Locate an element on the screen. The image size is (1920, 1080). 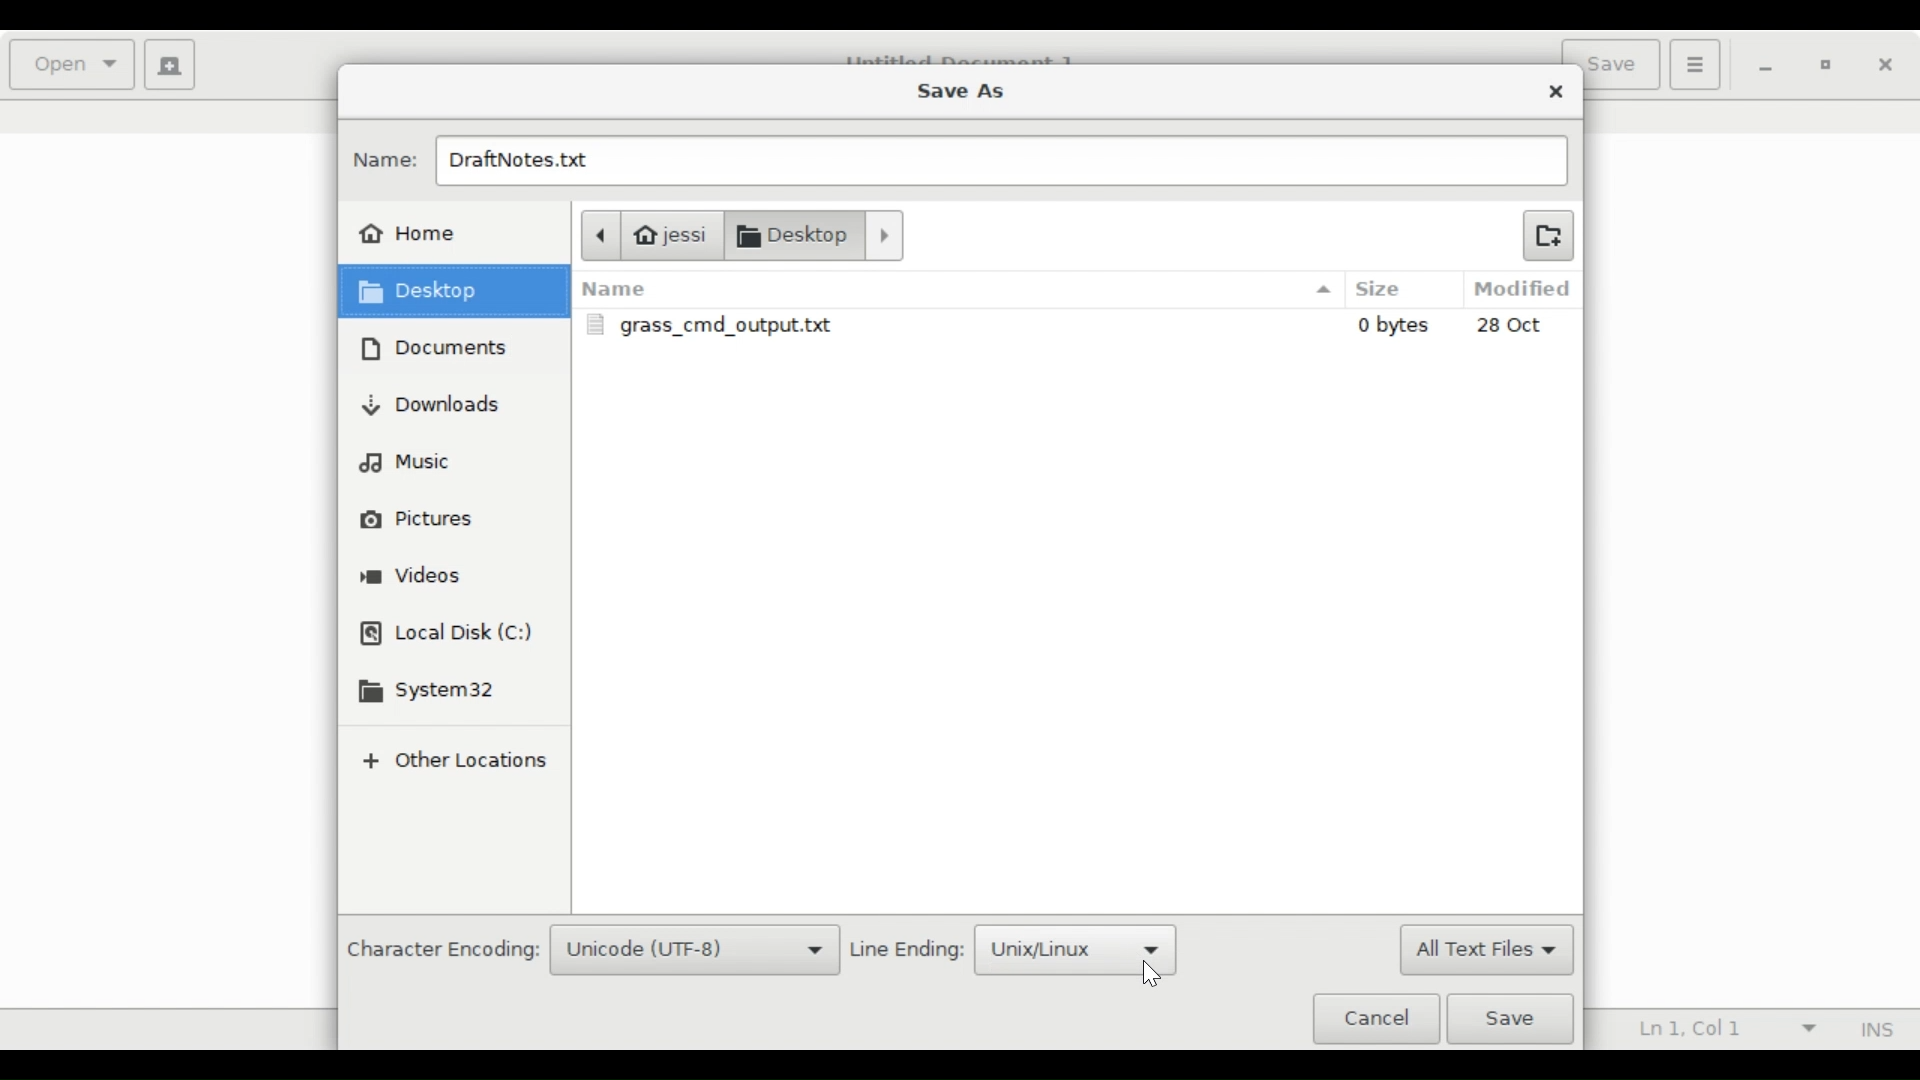
Downloads is located at coordinates (433, 404).